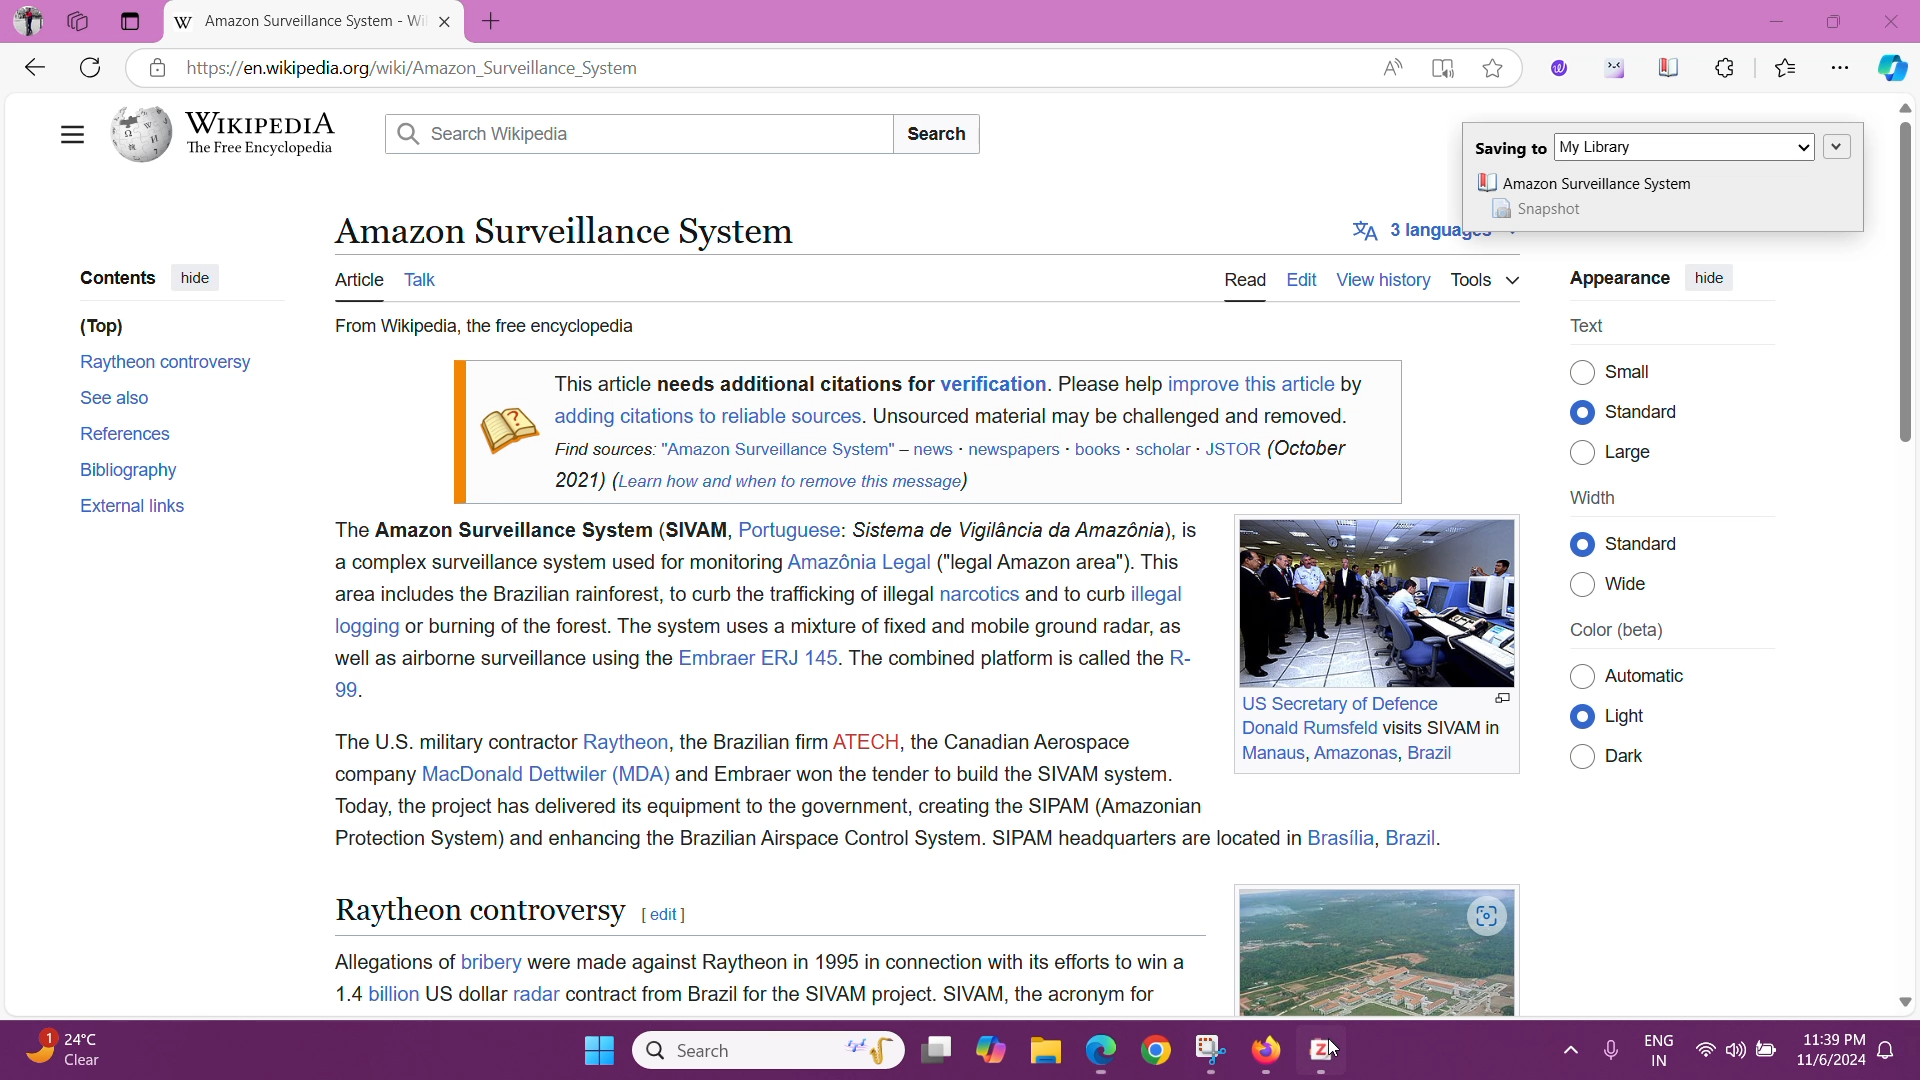 The image size is (1920, 1080). I want to click on Portuguese, so click(789, 531).